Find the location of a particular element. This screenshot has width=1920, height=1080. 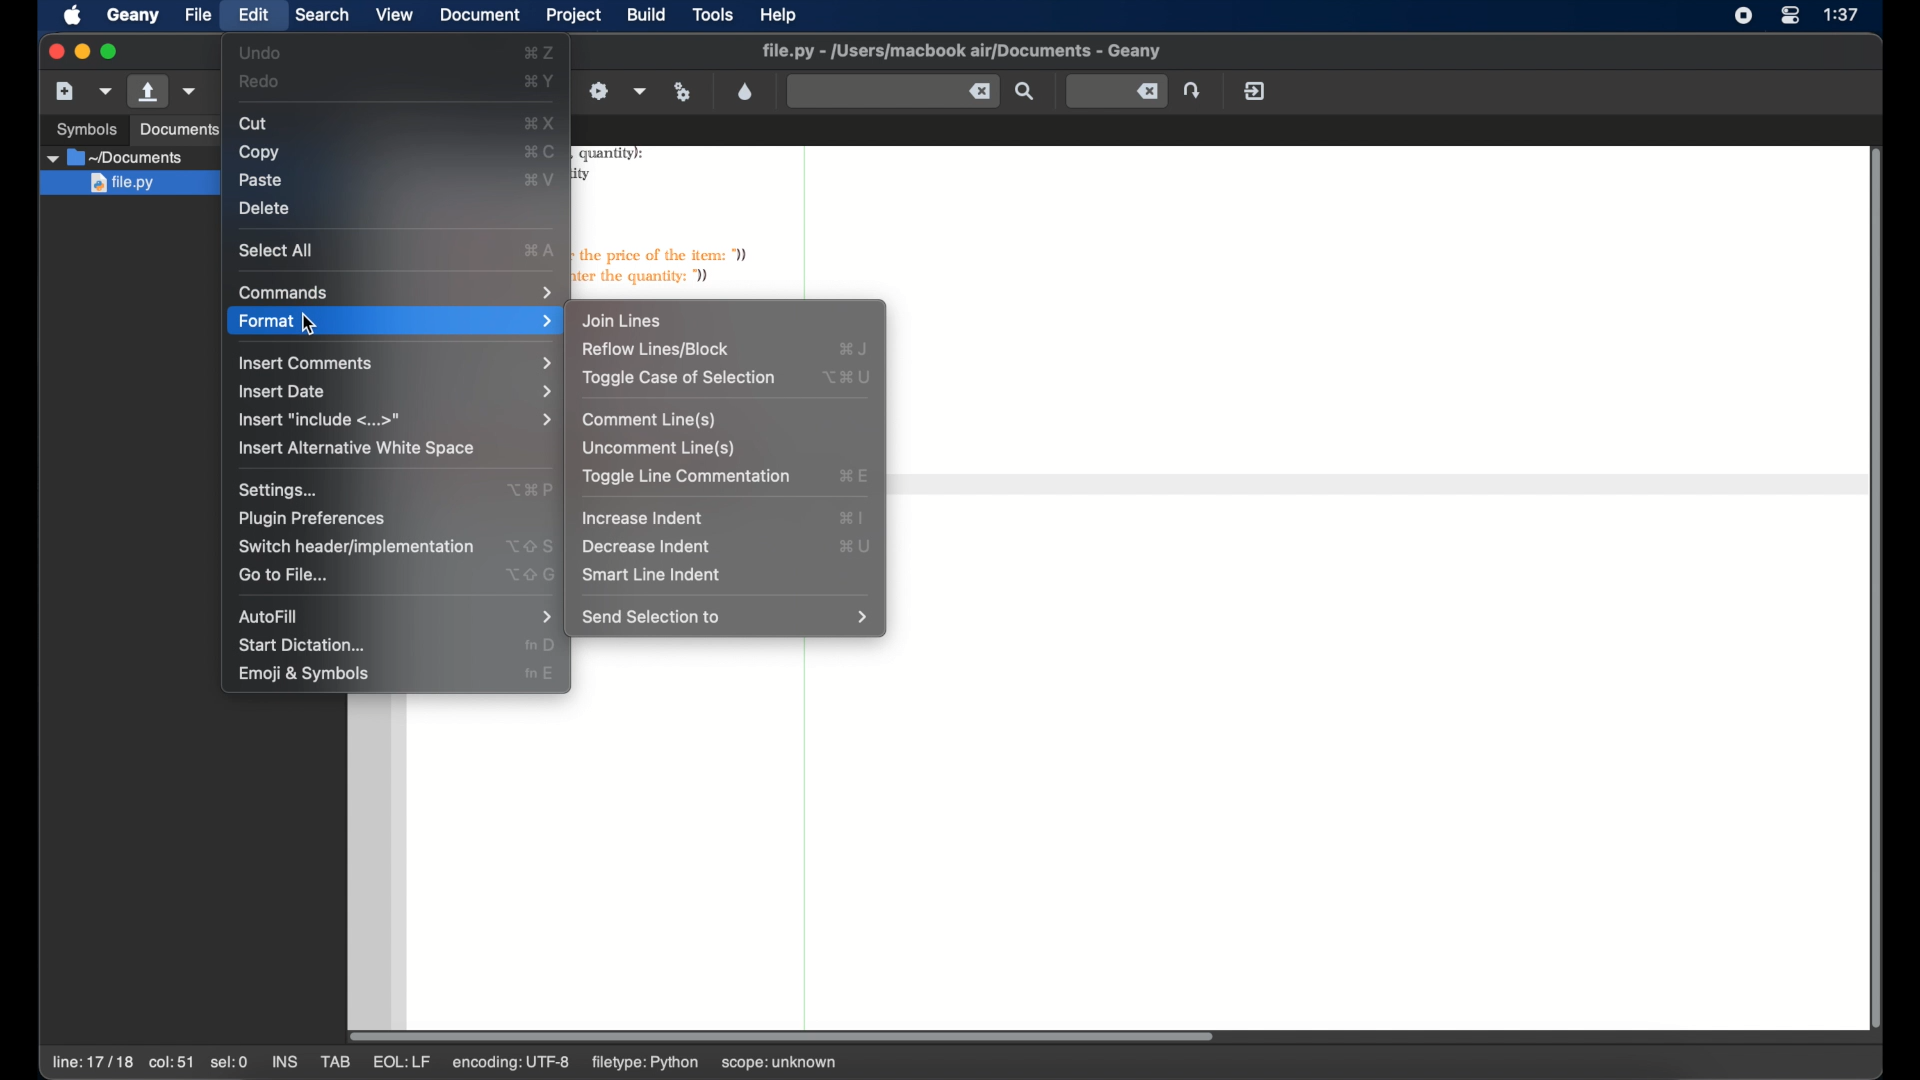

jump to the entered line number is located at coordinates (1115, 90).